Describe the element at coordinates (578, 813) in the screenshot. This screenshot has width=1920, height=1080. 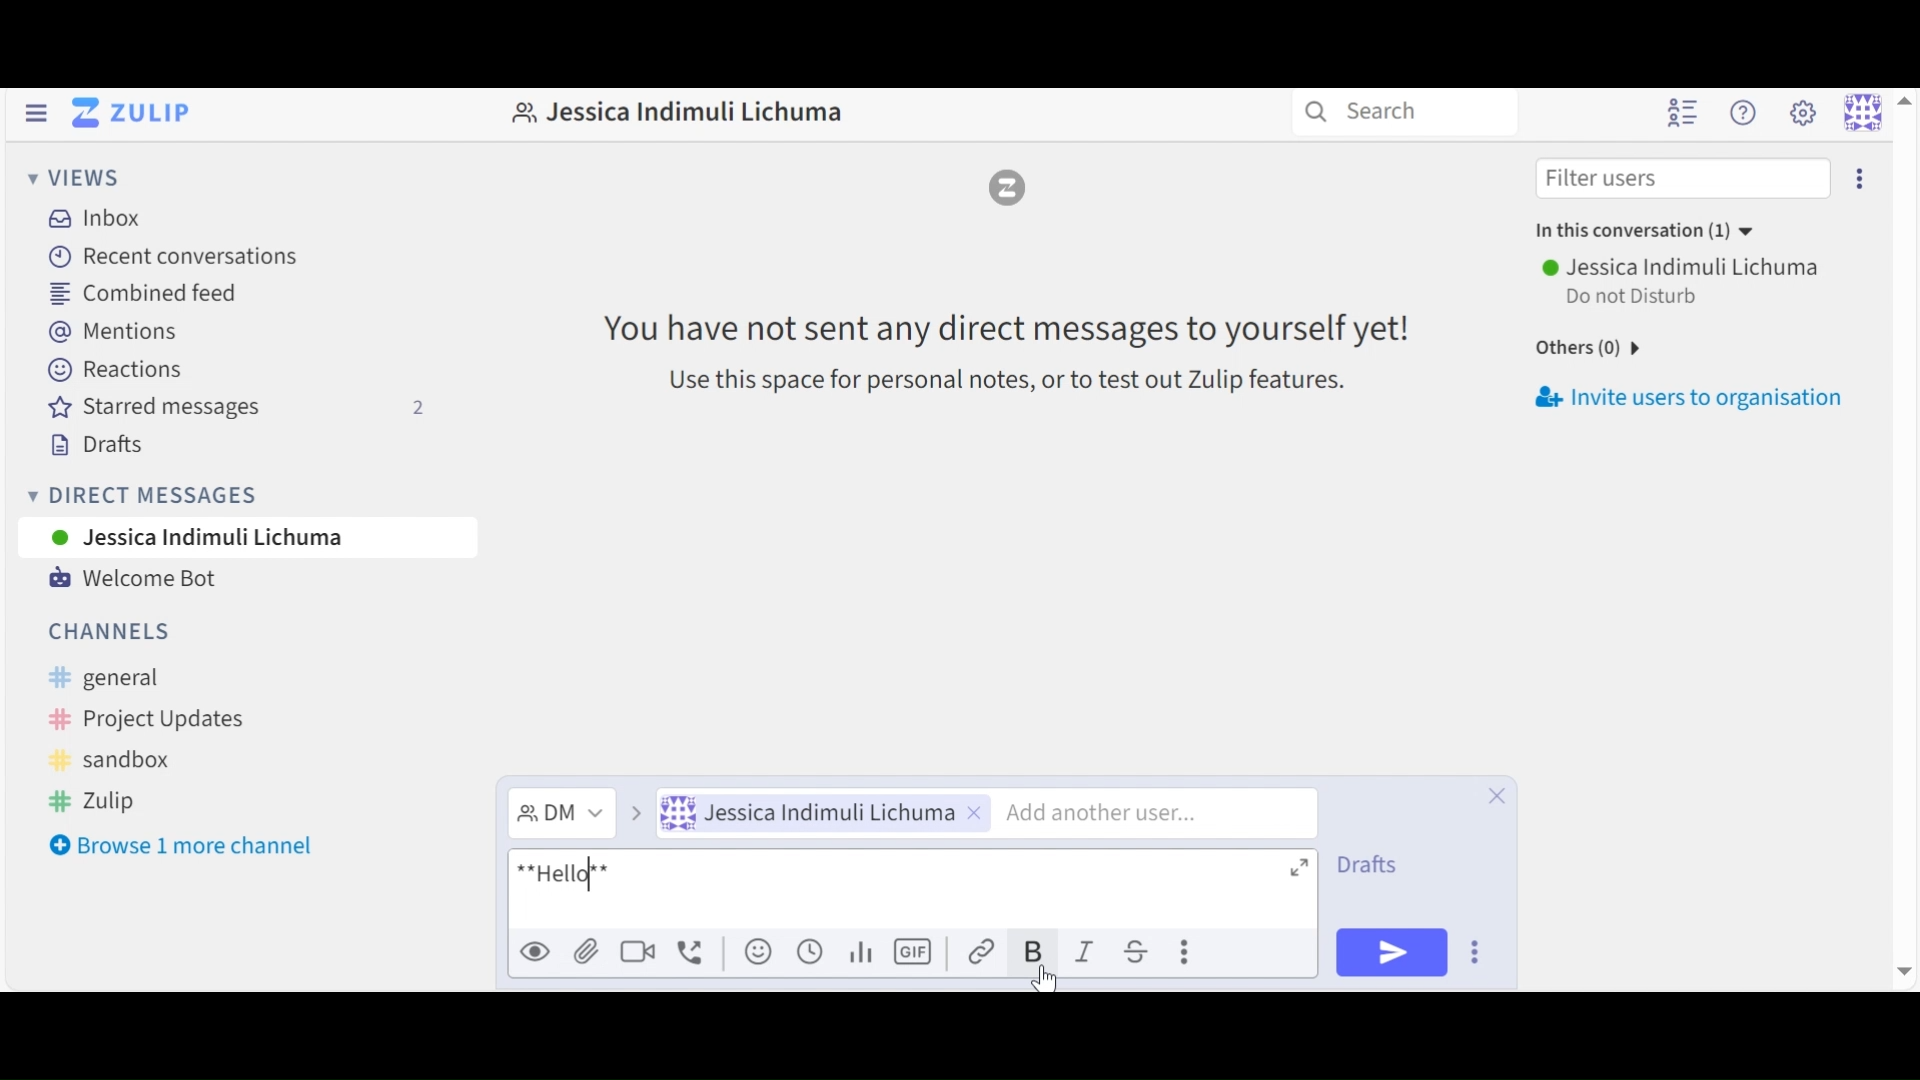
I see `Direct Message` at that location.